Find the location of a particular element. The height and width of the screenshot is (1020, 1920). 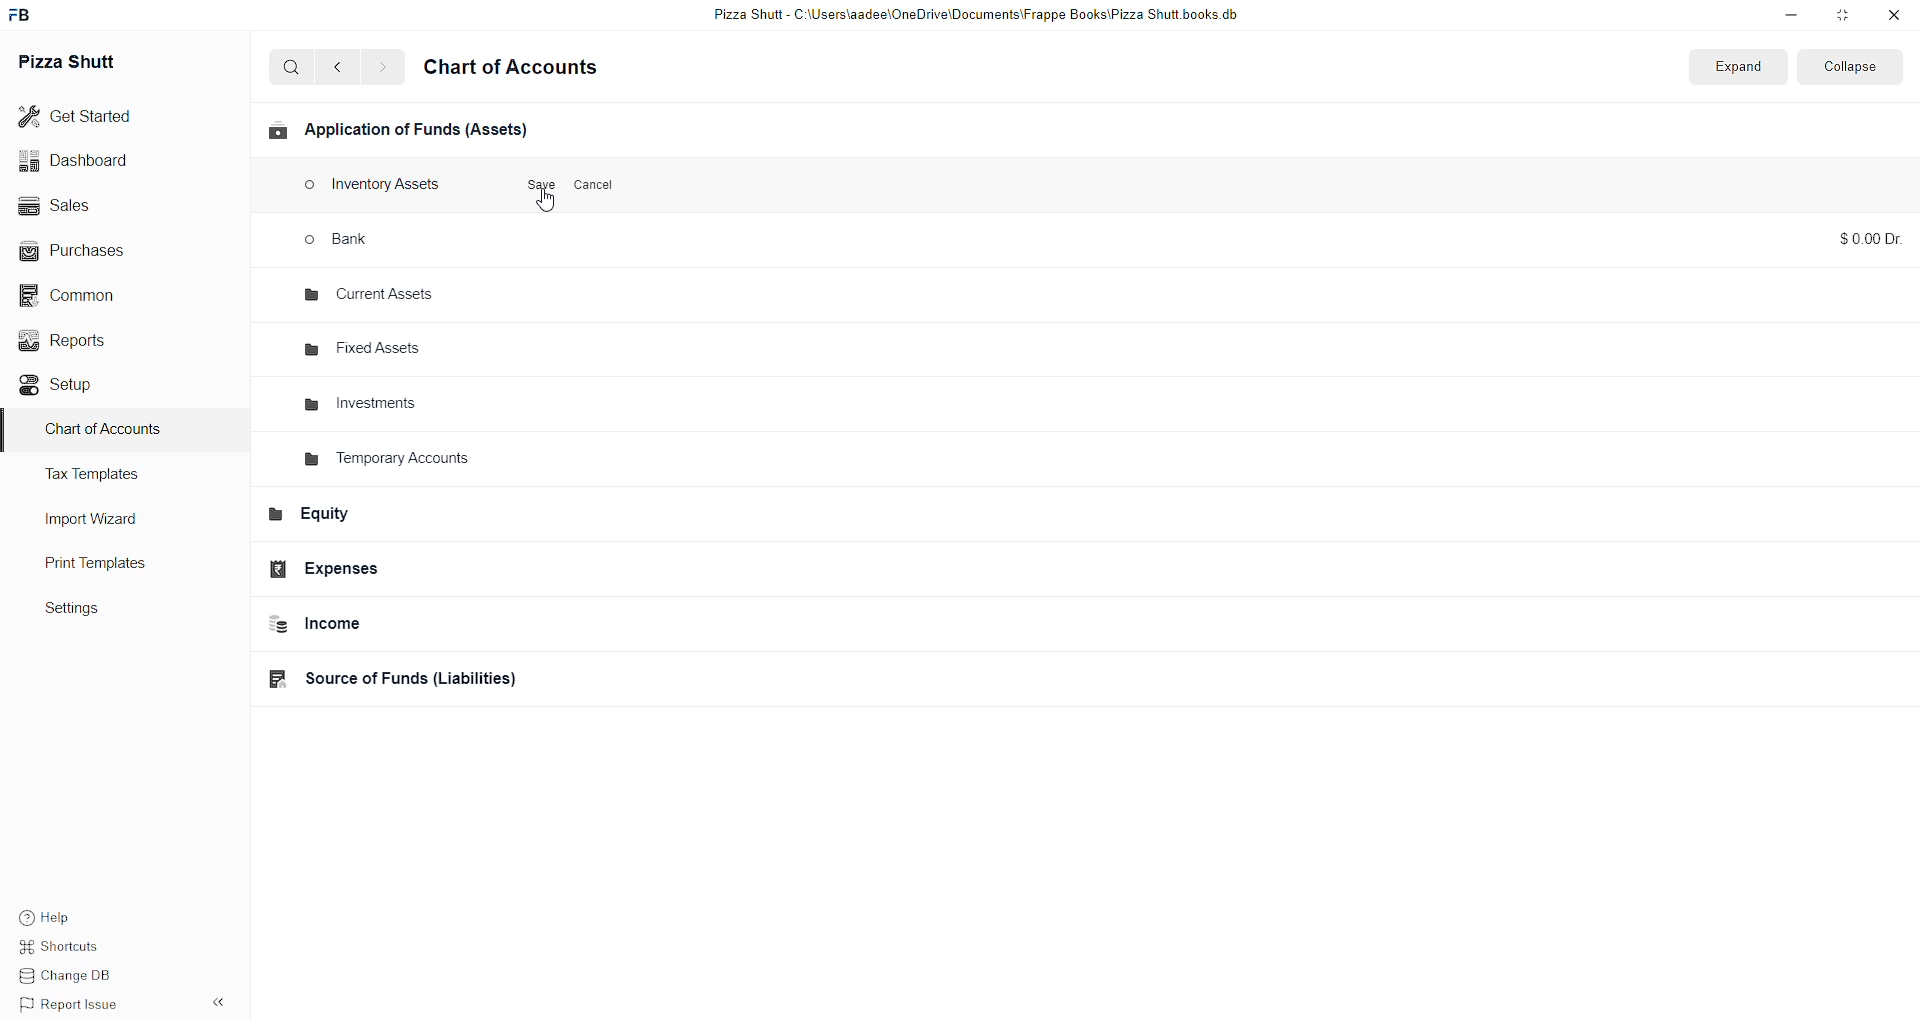

Pizza Shutt is located at coordinates (93, 65).